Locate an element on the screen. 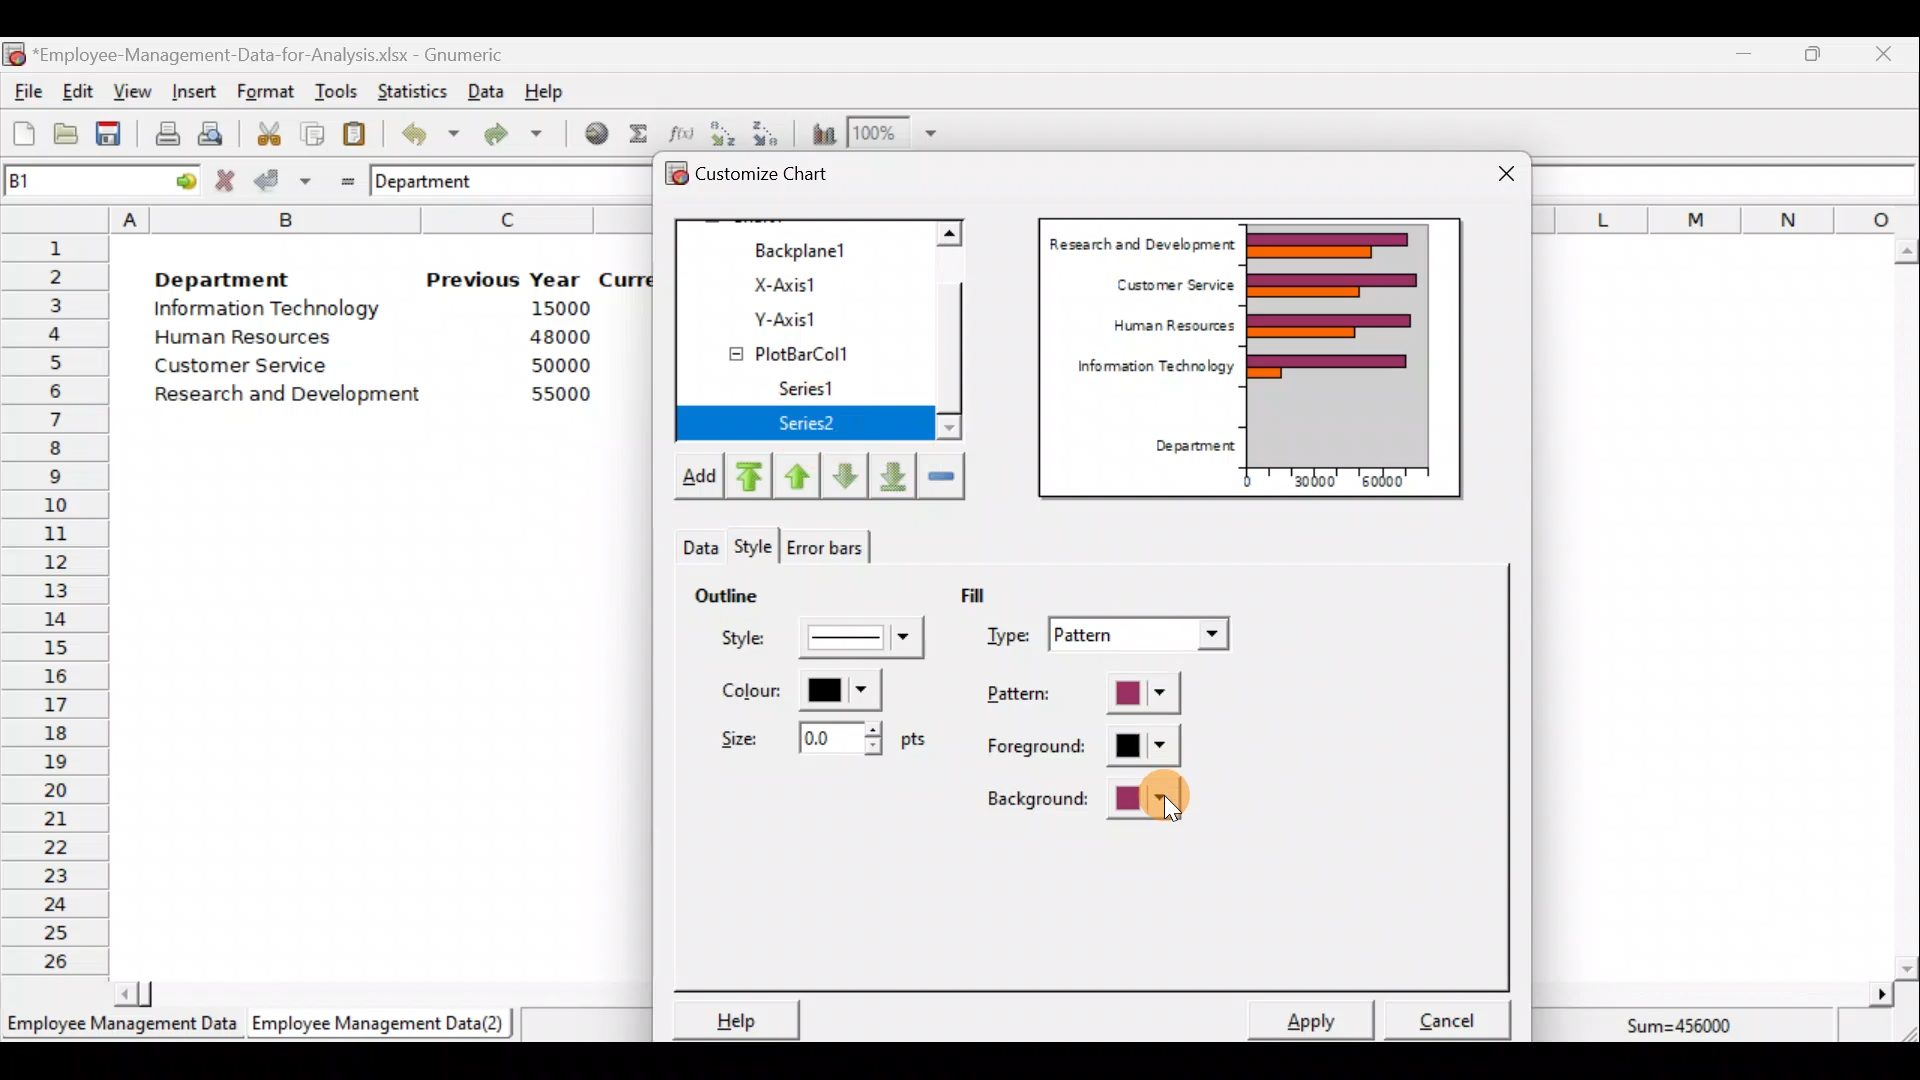 The width and height of the screenshot is (1920, 1080). Close is located at coordinates (1506, 176).